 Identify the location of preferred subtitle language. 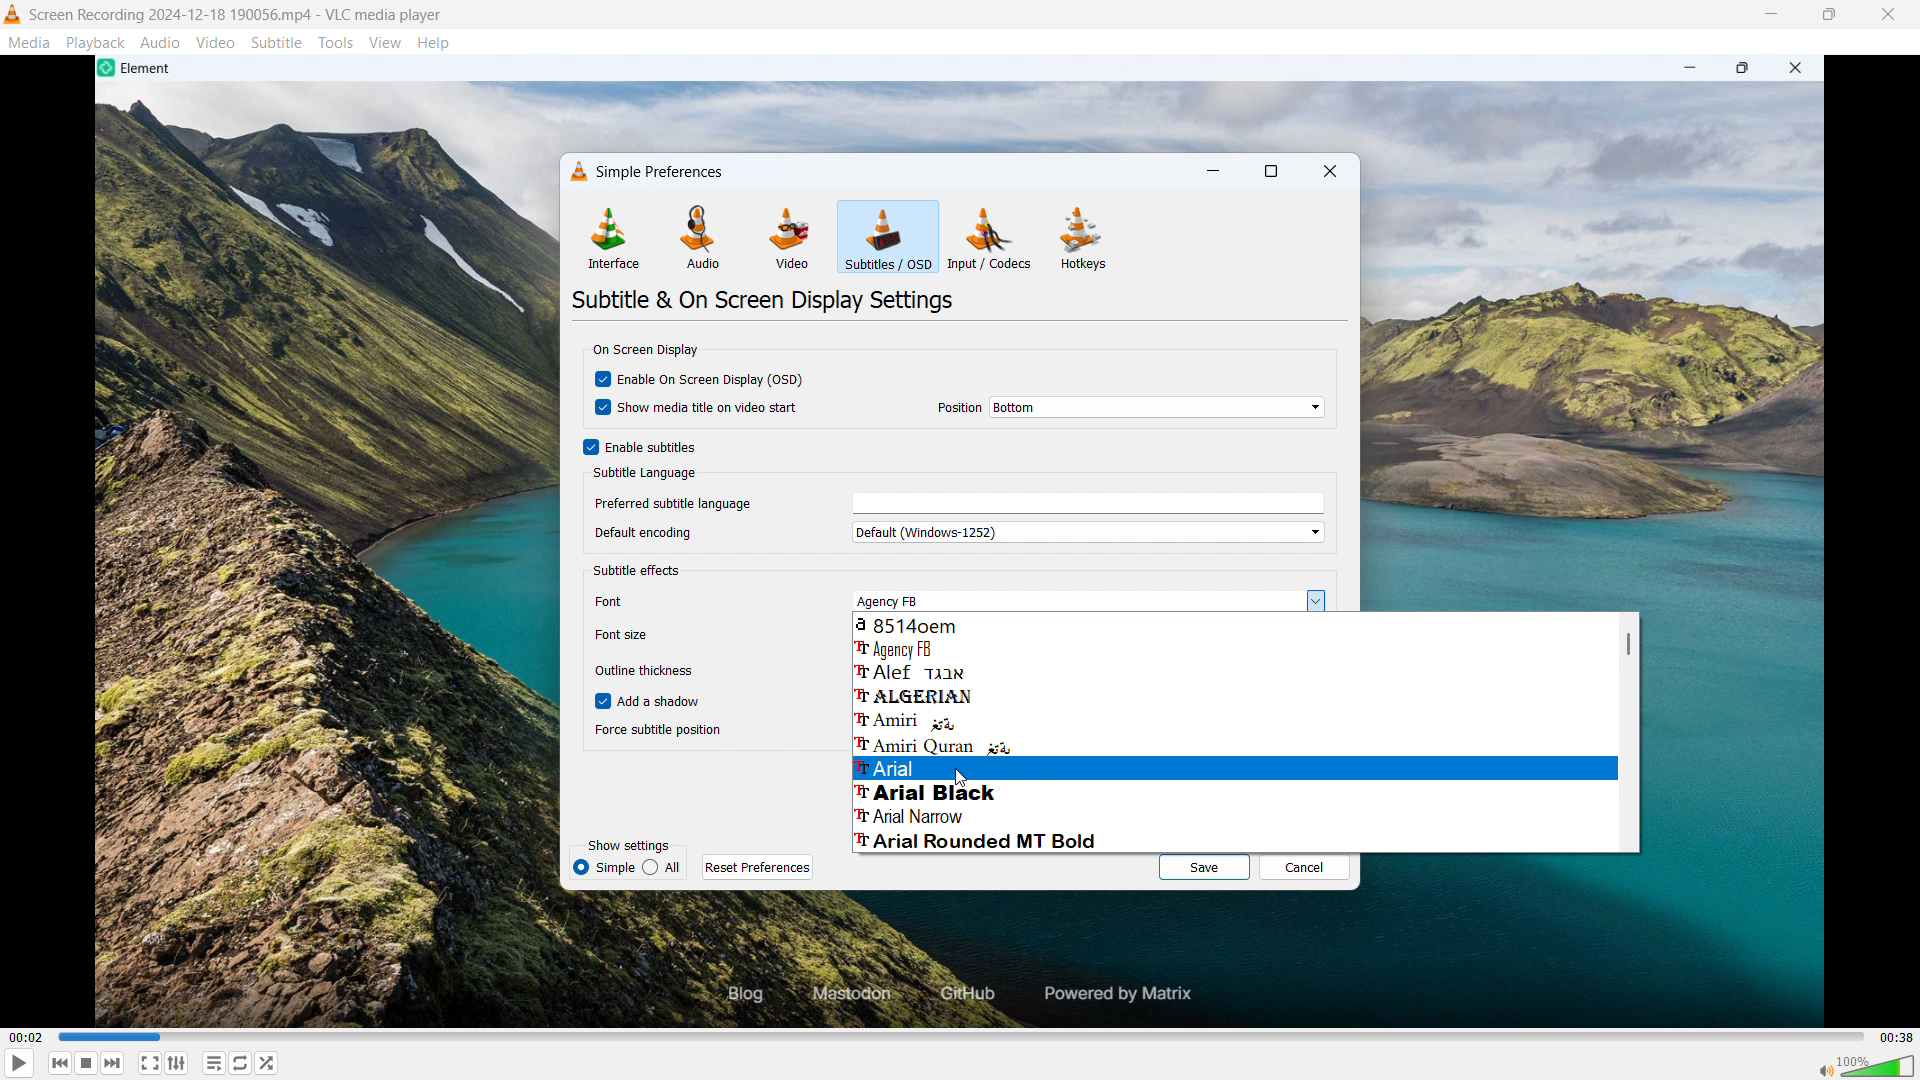
(1088, 505).